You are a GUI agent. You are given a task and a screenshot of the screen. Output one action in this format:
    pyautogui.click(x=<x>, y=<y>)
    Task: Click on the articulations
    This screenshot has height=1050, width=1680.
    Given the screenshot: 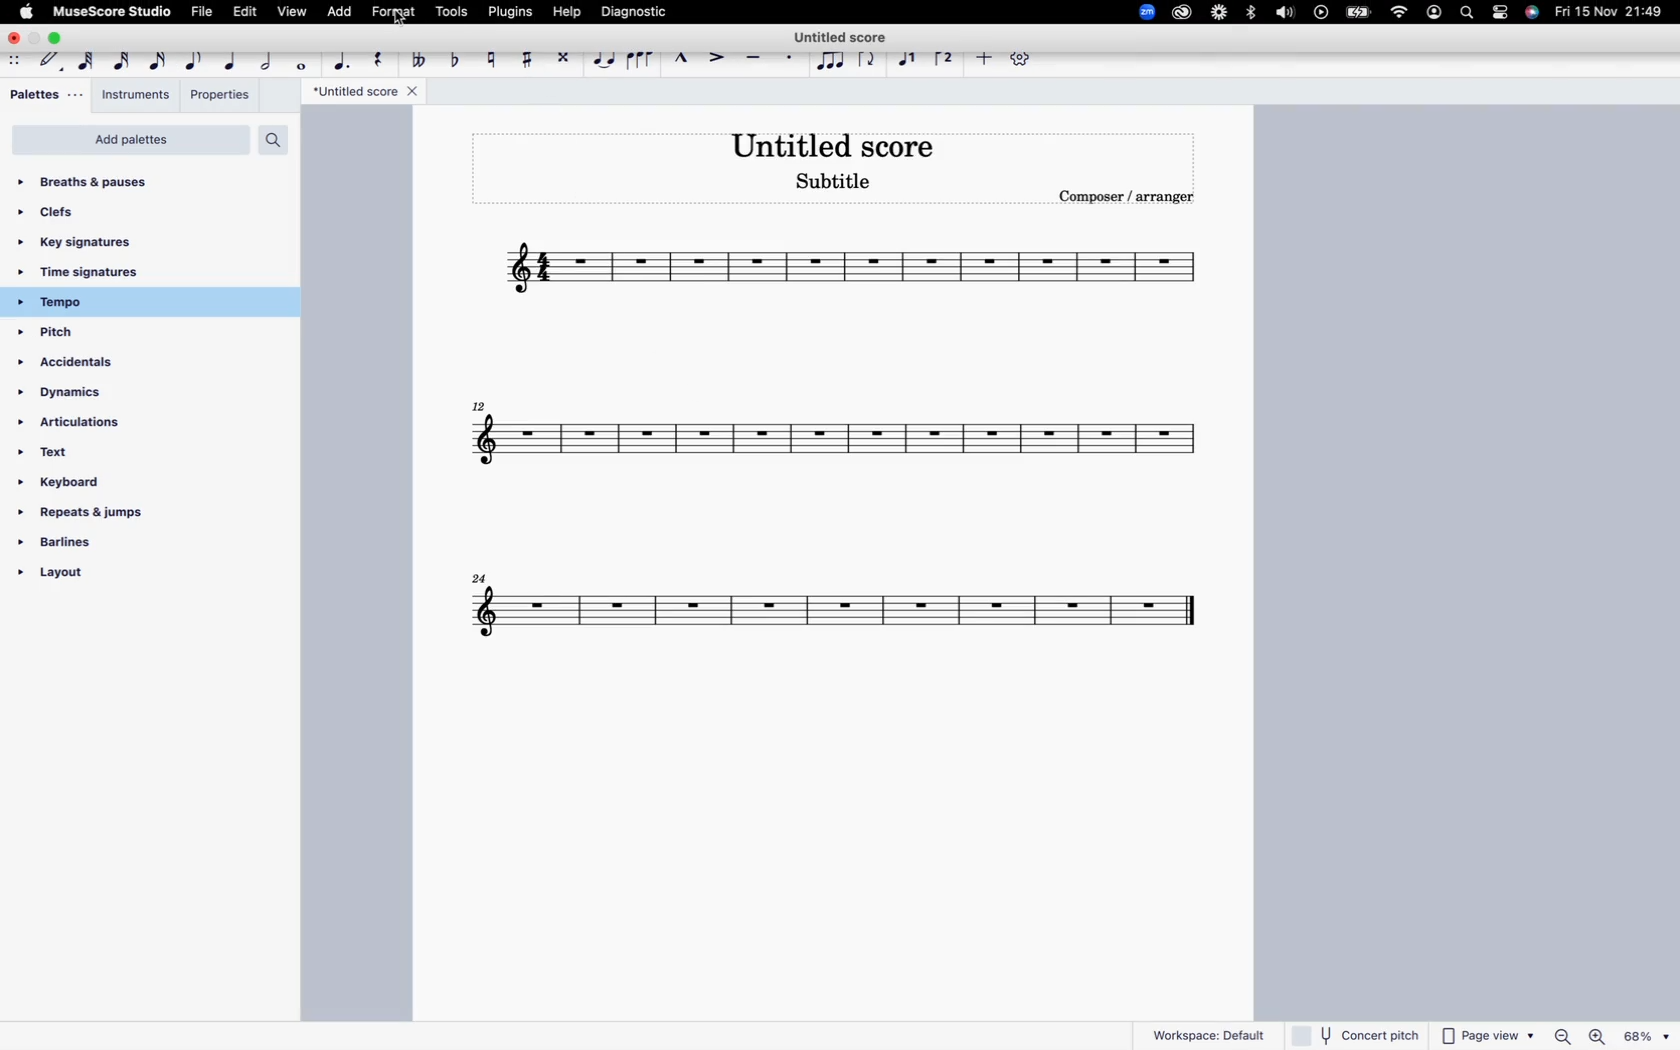 What is the action you would take?
    pyautogui.click(x=82, y=427)
    